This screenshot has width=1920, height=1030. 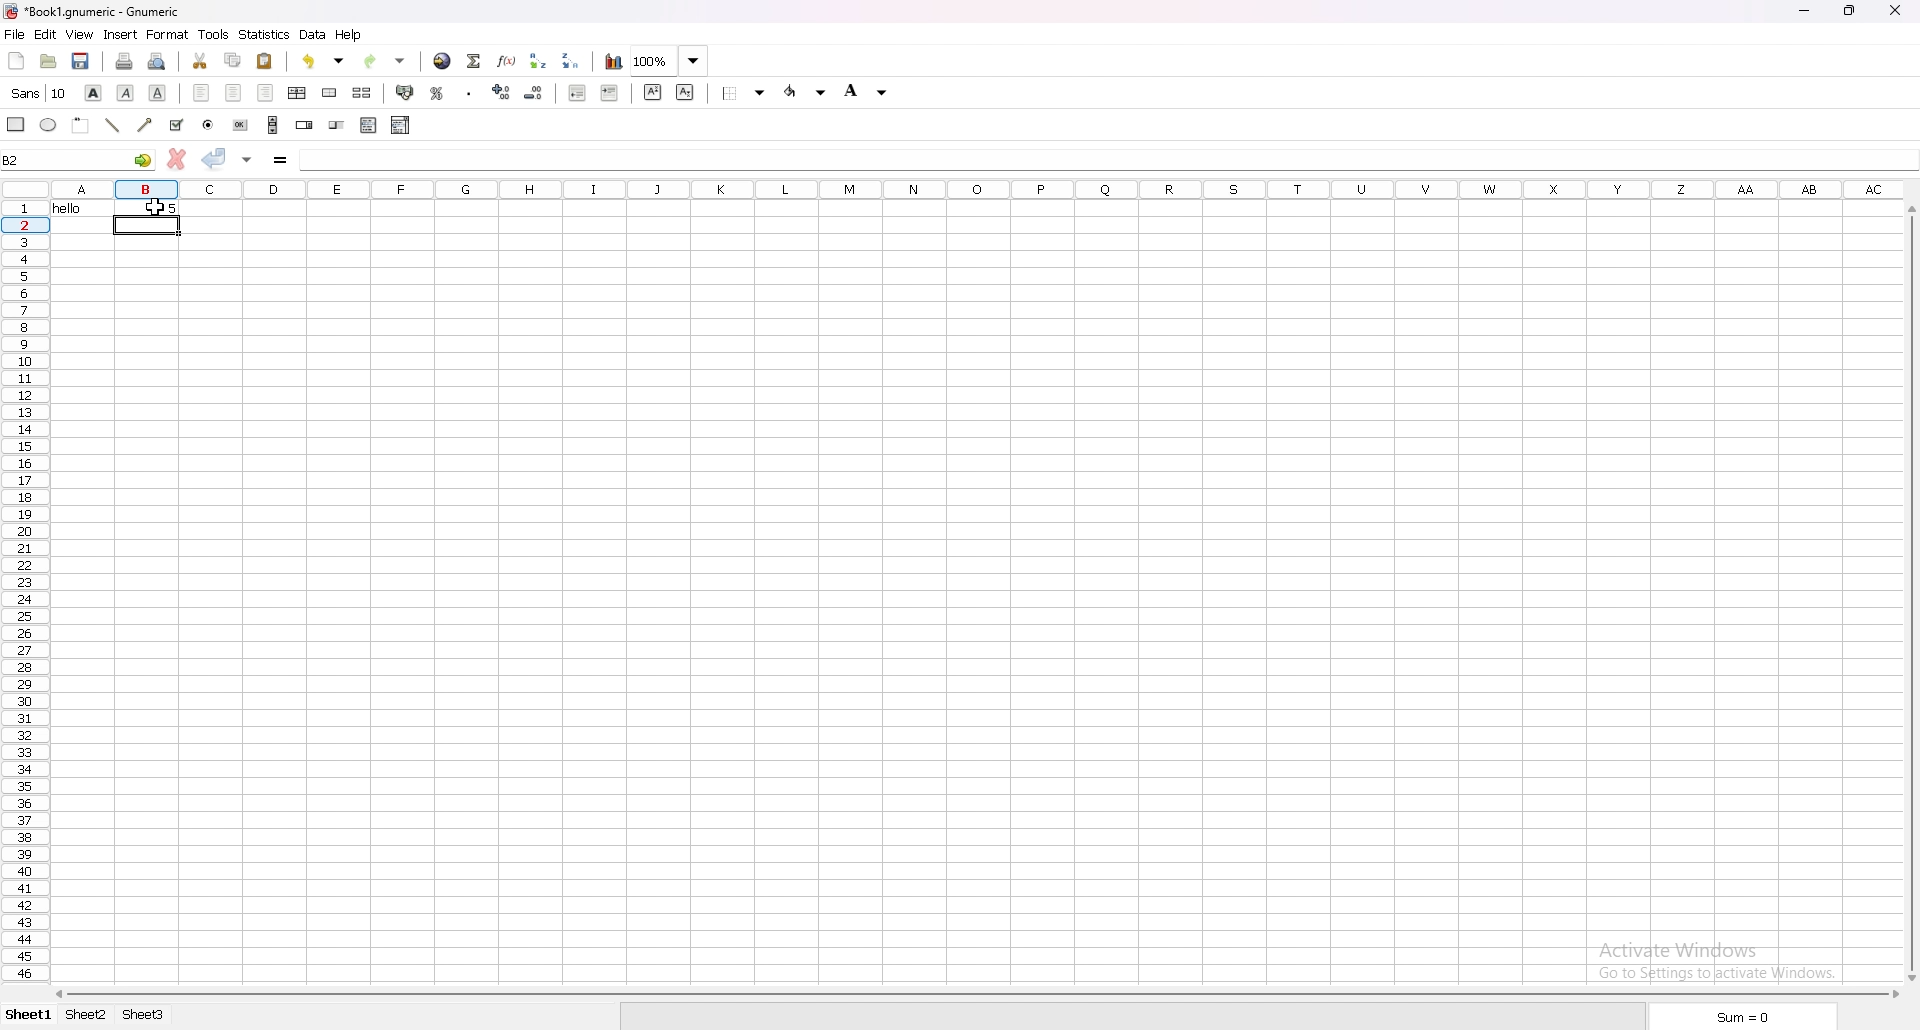 I want to click on new, so click(x=16, y=61).